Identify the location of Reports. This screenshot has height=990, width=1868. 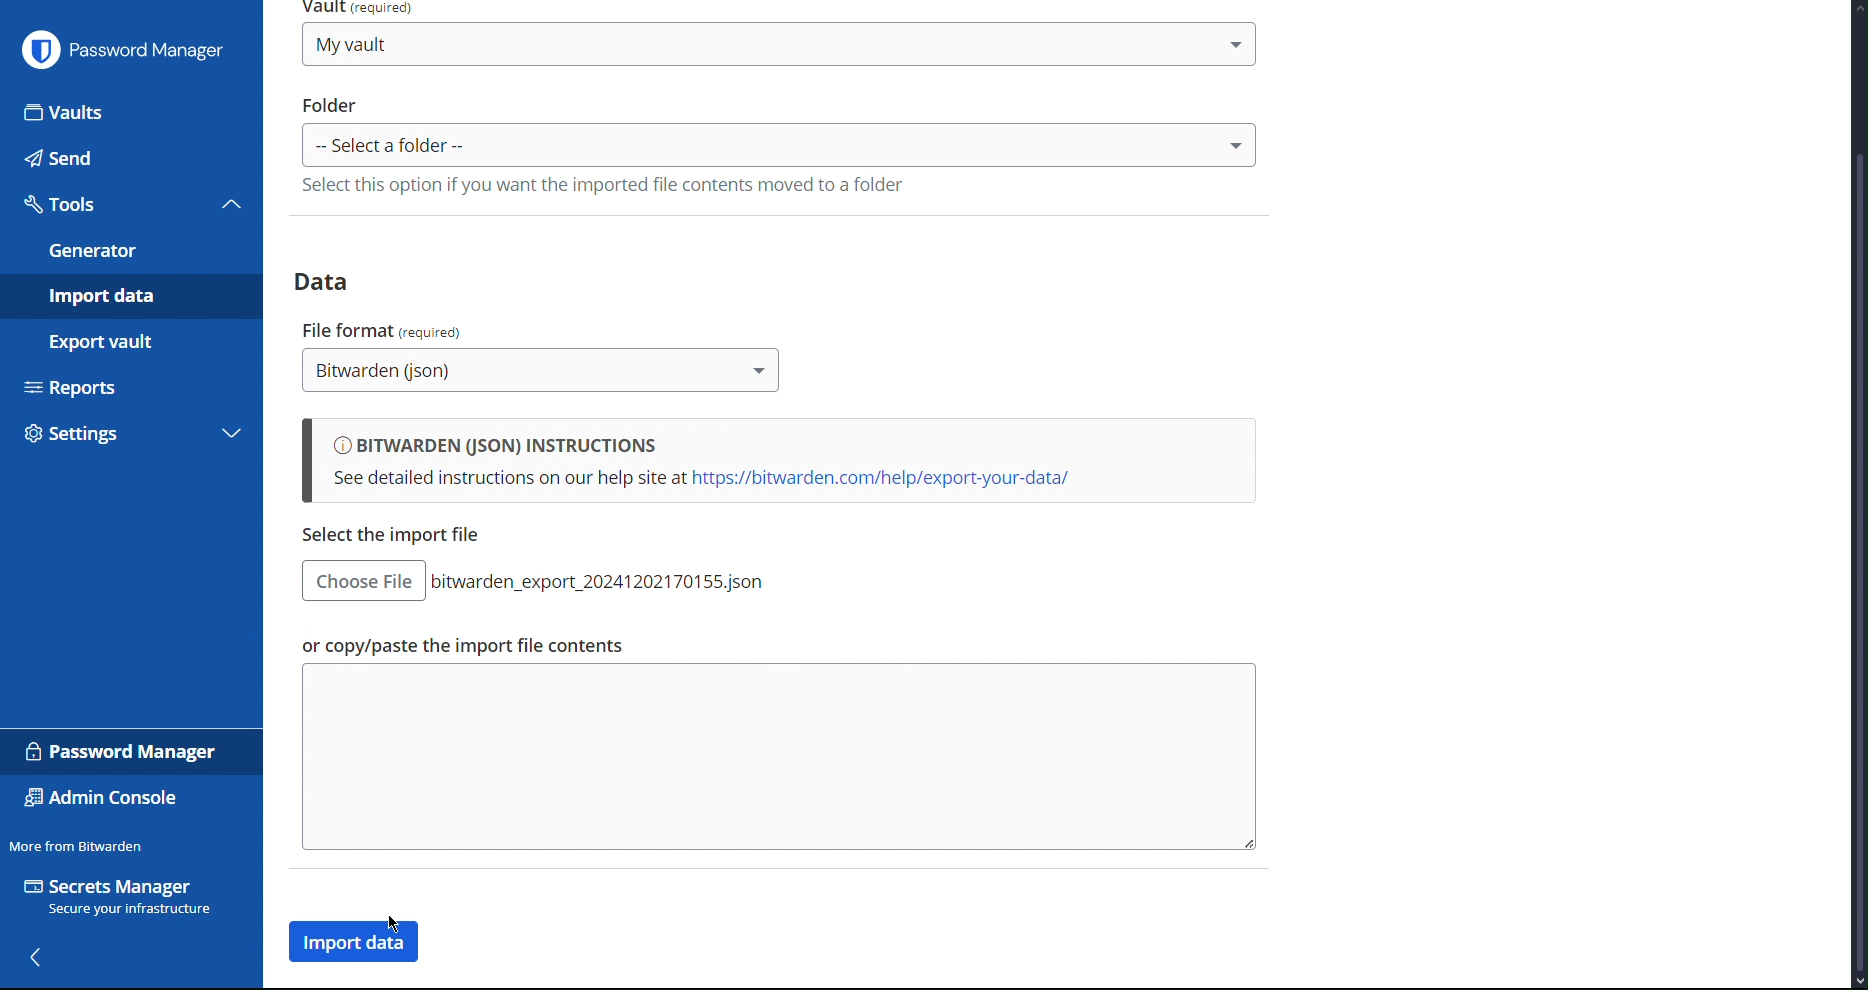
(128, 385).